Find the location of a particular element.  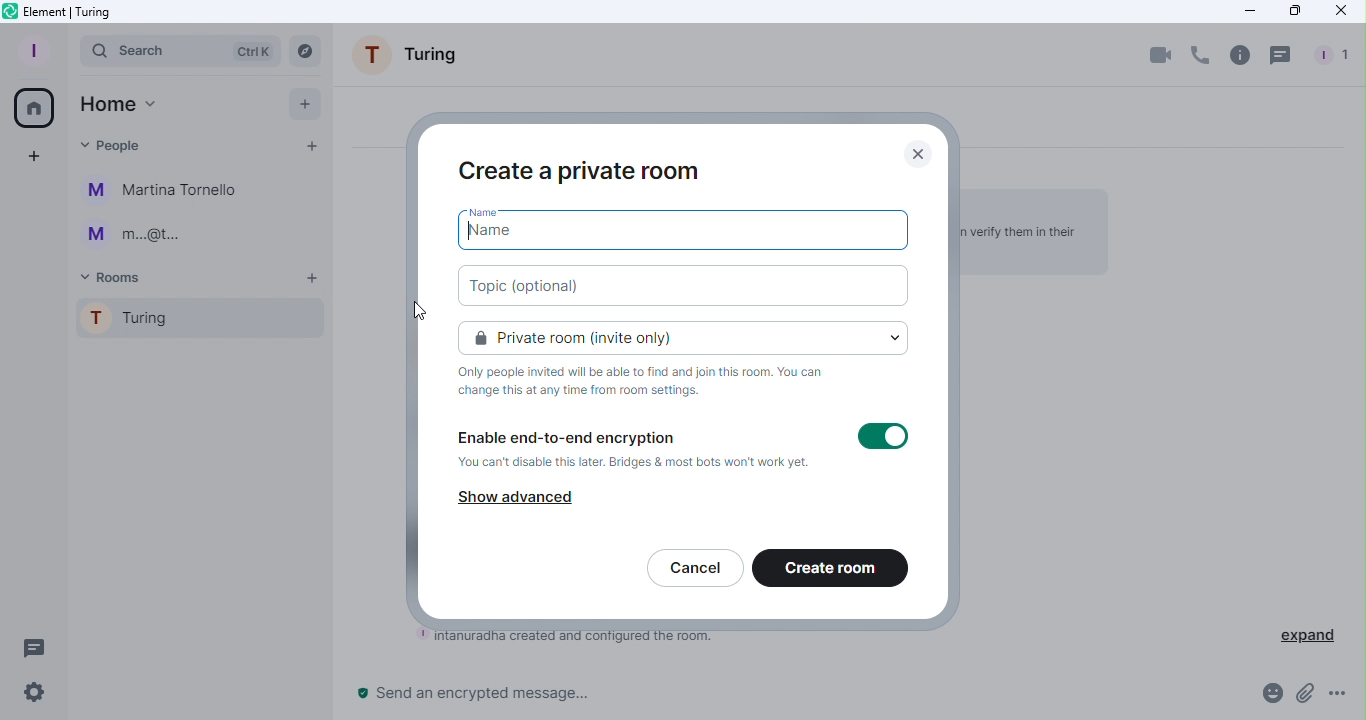

Information is located at coordinates (650, 382).